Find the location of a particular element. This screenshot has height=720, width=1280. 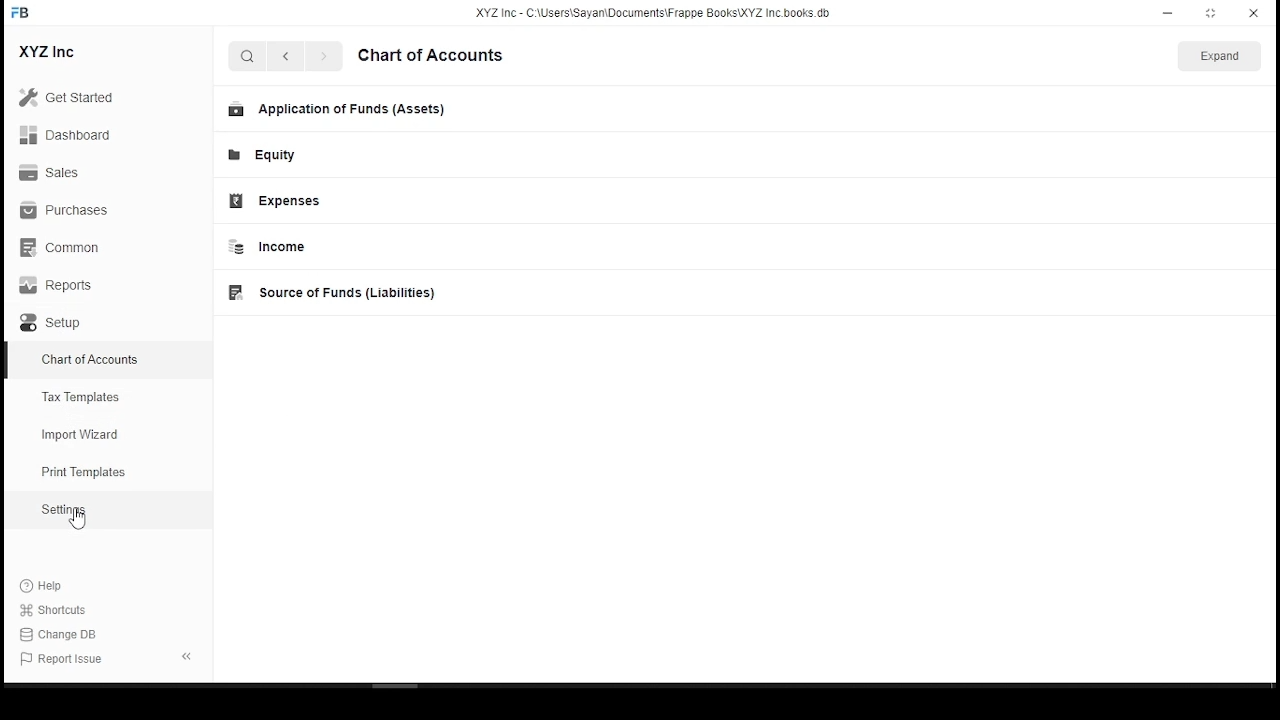

Maximize is located at coordinates (1213, 14).